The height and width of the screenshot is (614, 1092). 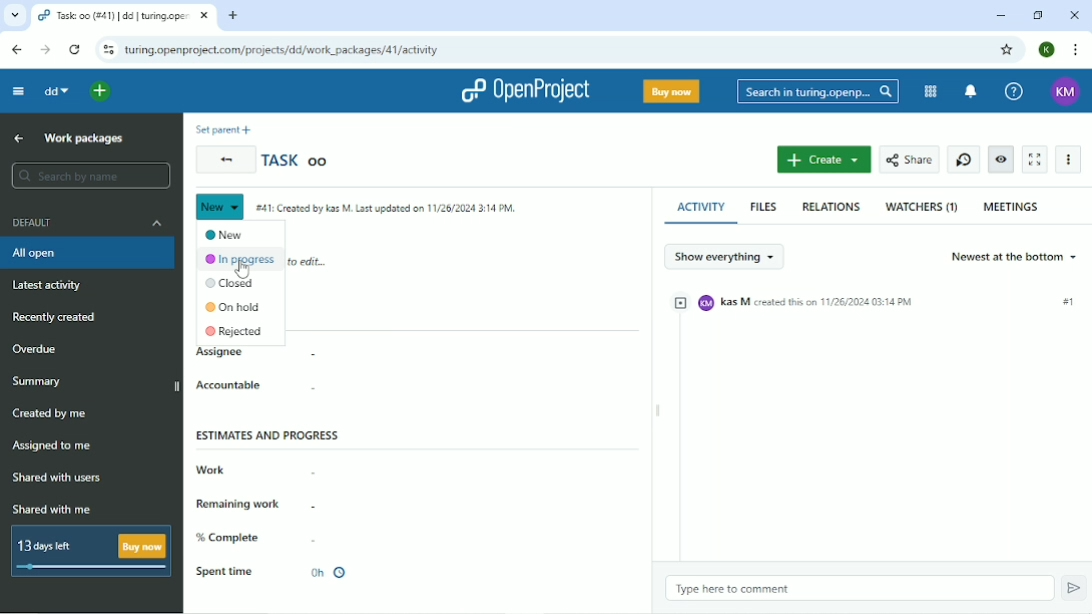 What do you see at coordinates (220, 206) in the screenshot?
I see `New` at bounding box center [220, 206].